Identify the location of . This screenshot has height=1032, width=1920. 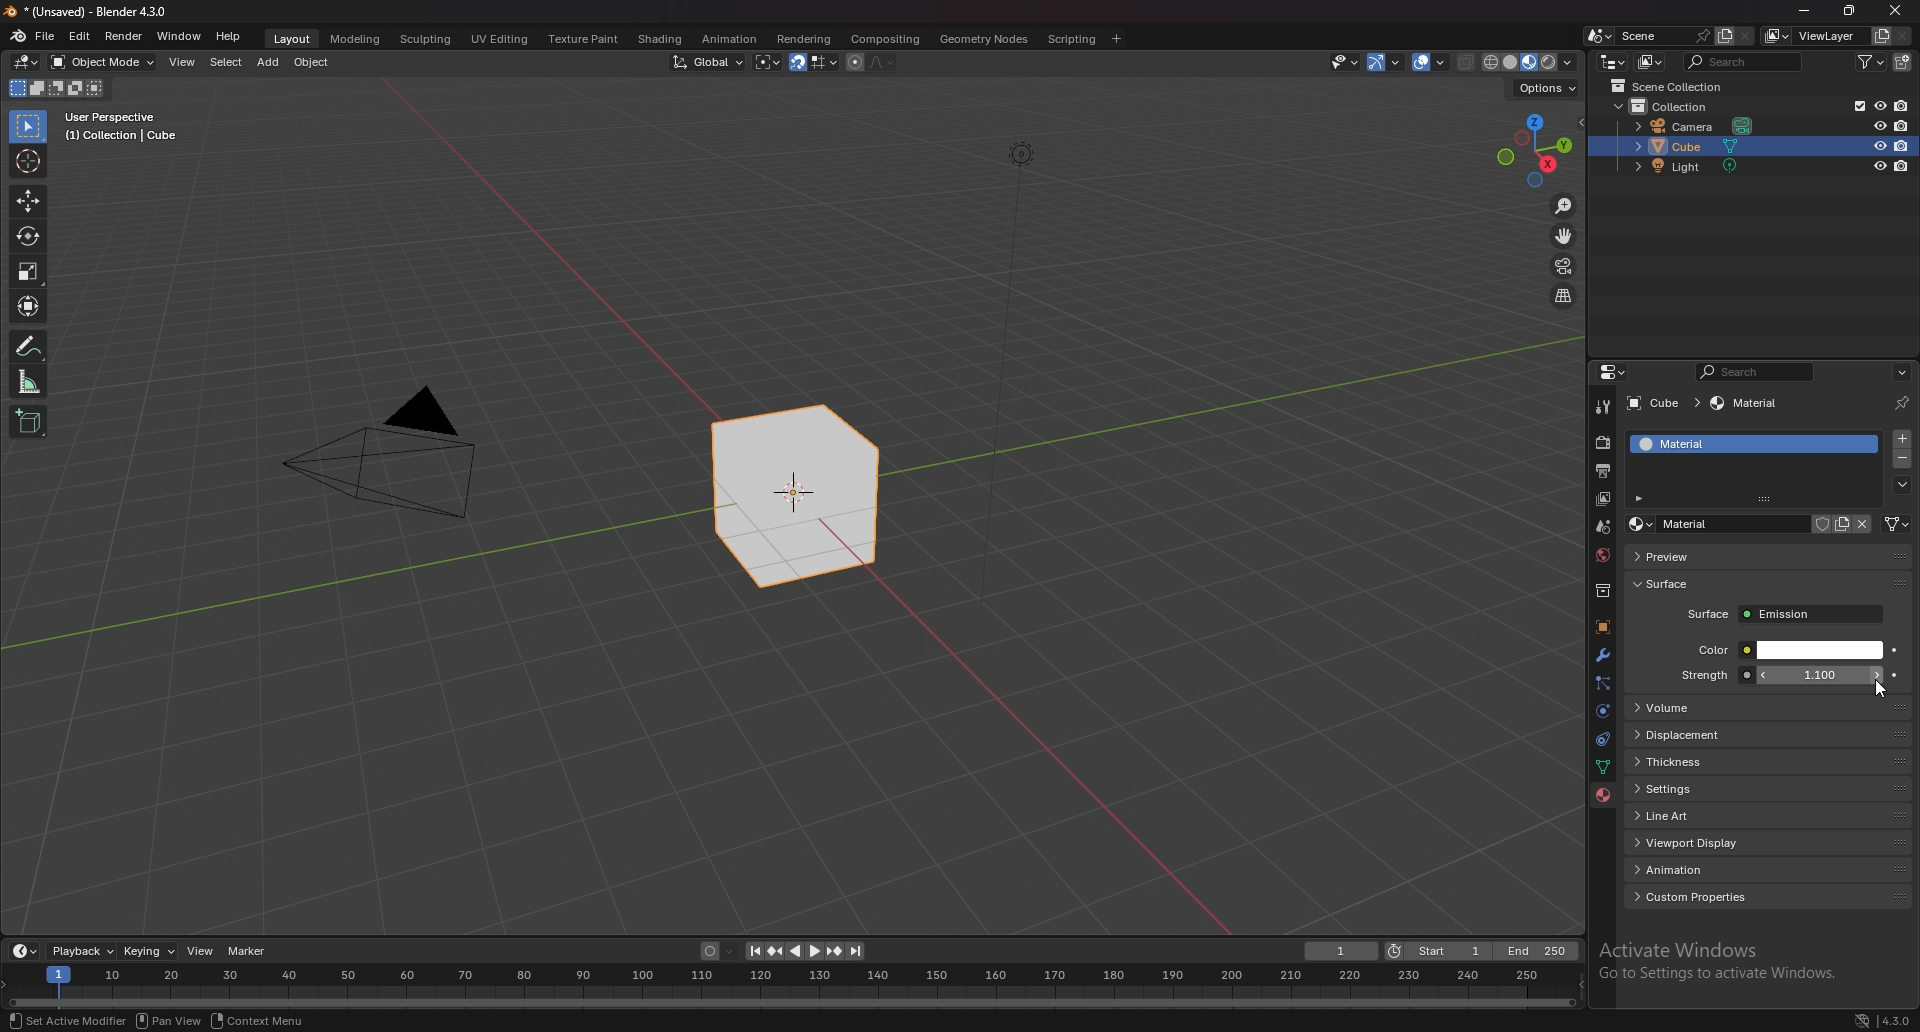
(1848, 1019).